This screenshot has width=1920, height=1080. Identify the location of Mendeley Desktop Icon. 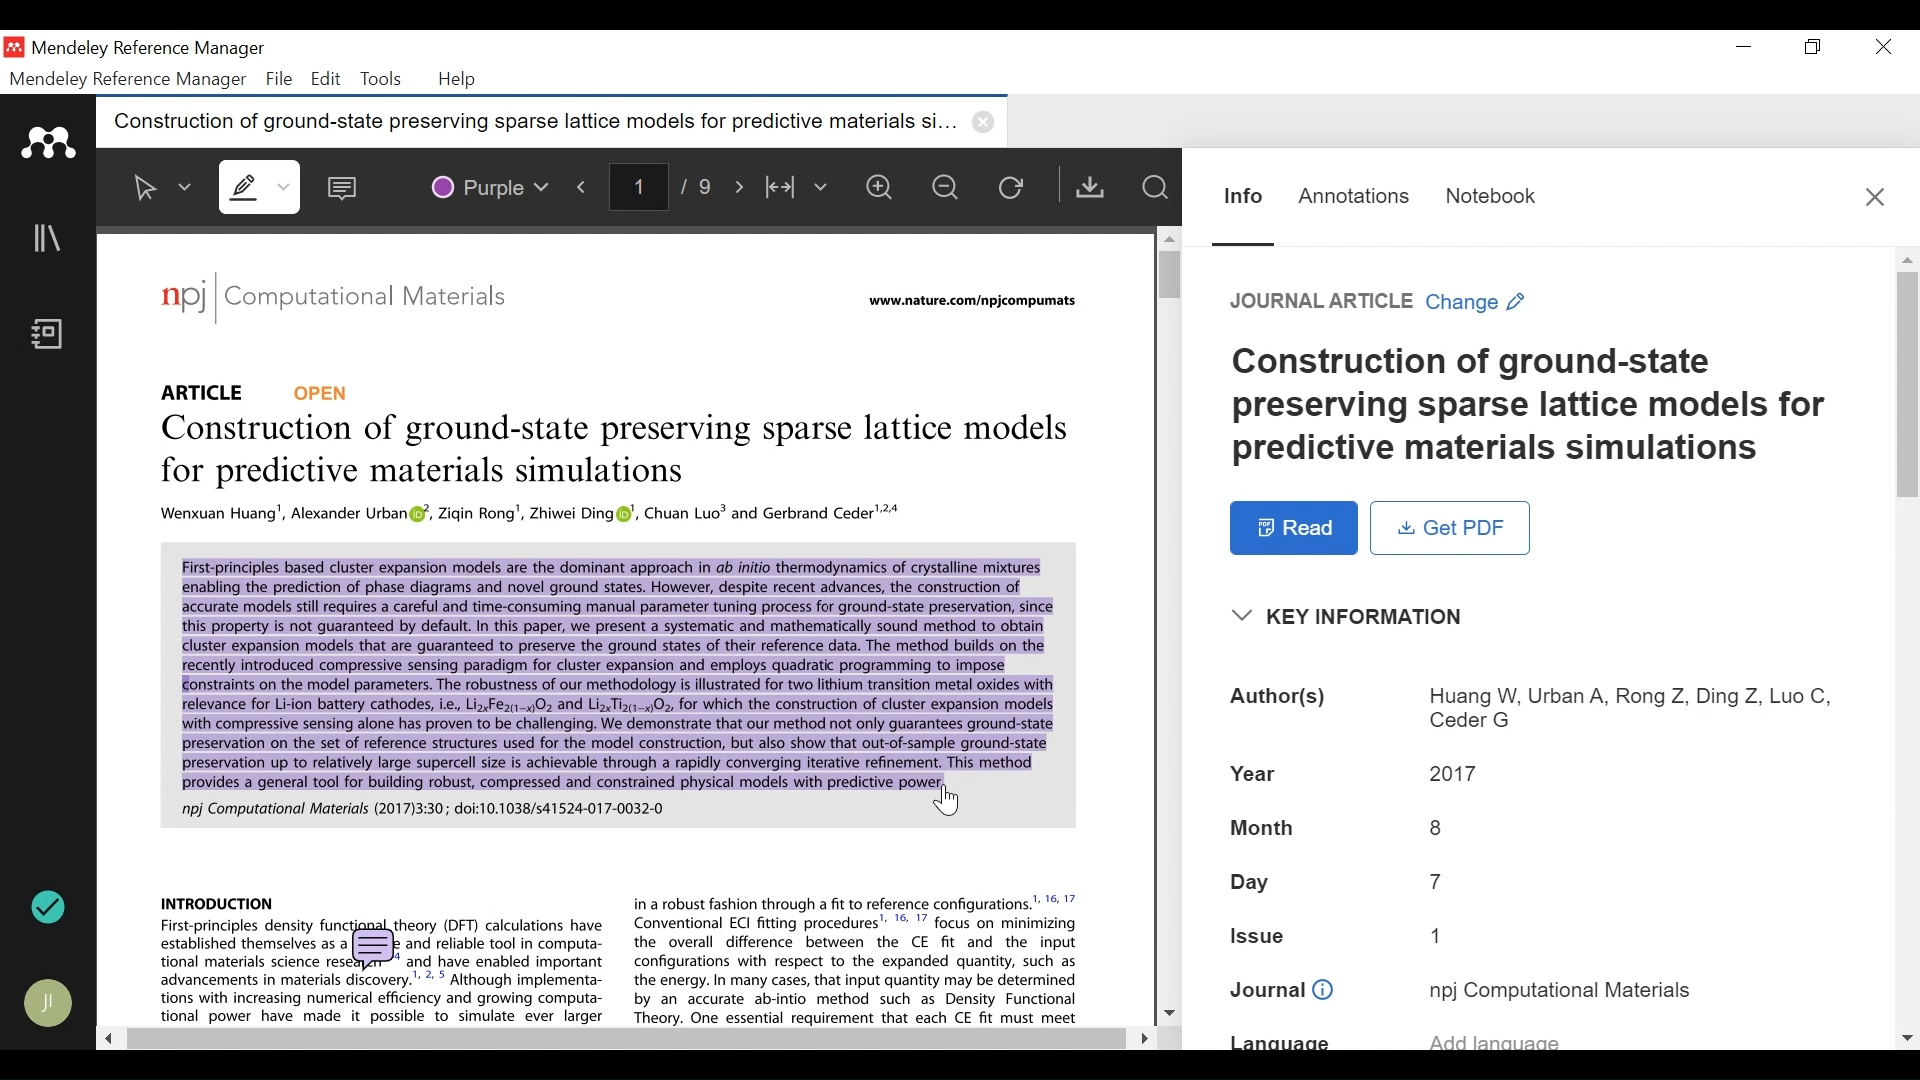
(16, 48).